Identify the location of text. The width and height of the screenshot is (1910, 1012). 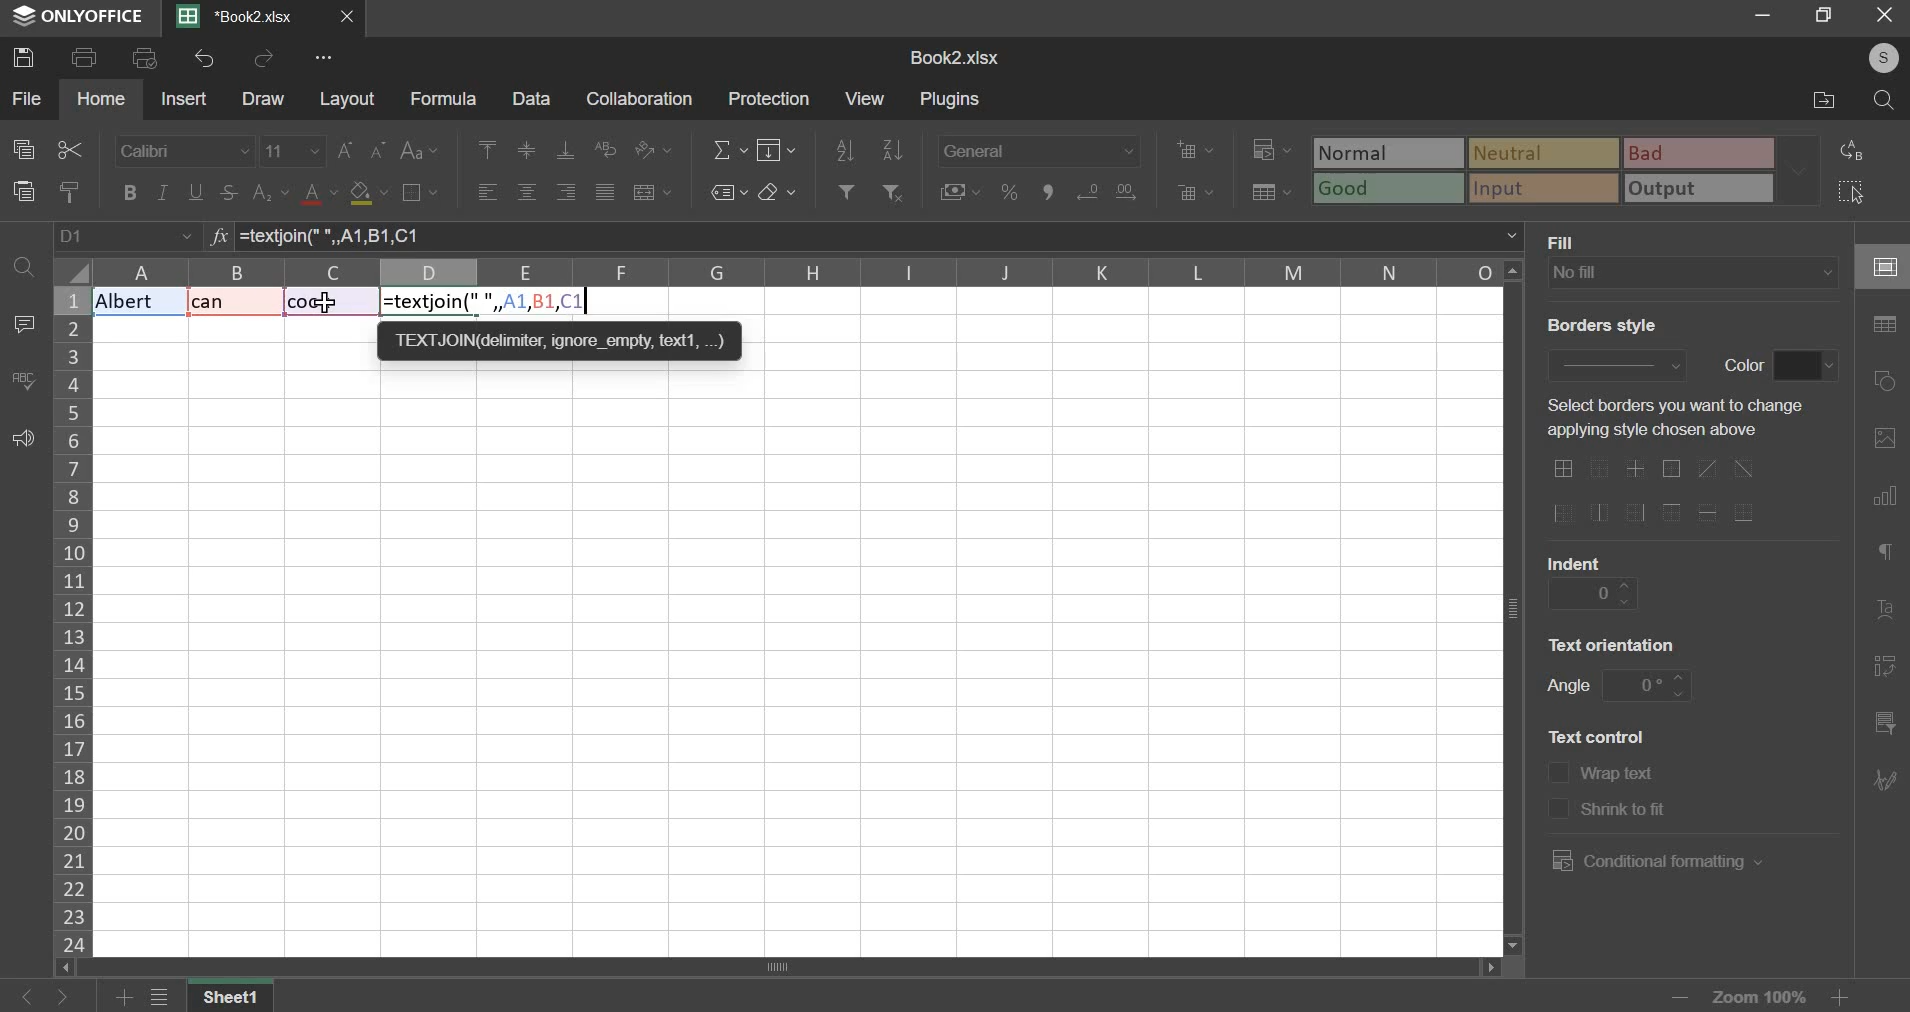
(1568, 688).